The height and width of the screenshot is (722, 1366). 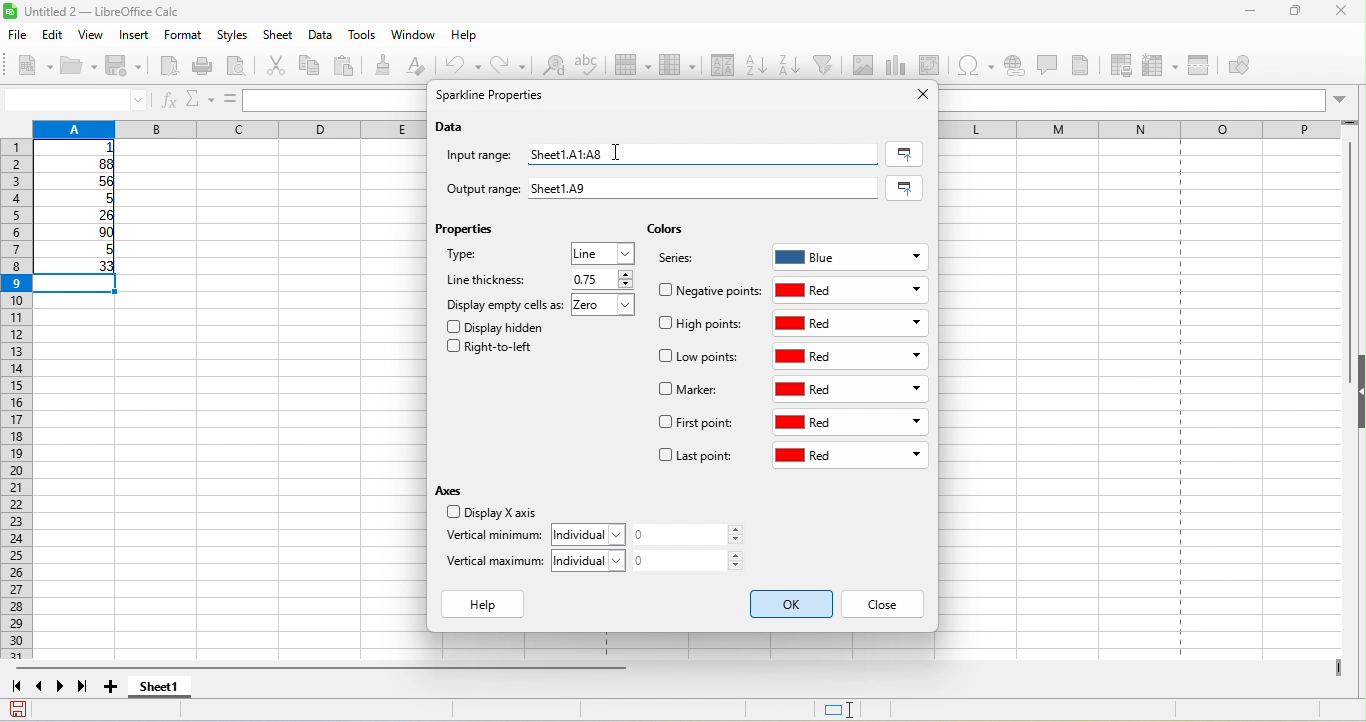 What do you see at coordinates (899, 65) in the screenshot?
I see `chart` at bounding box center [899, 65].